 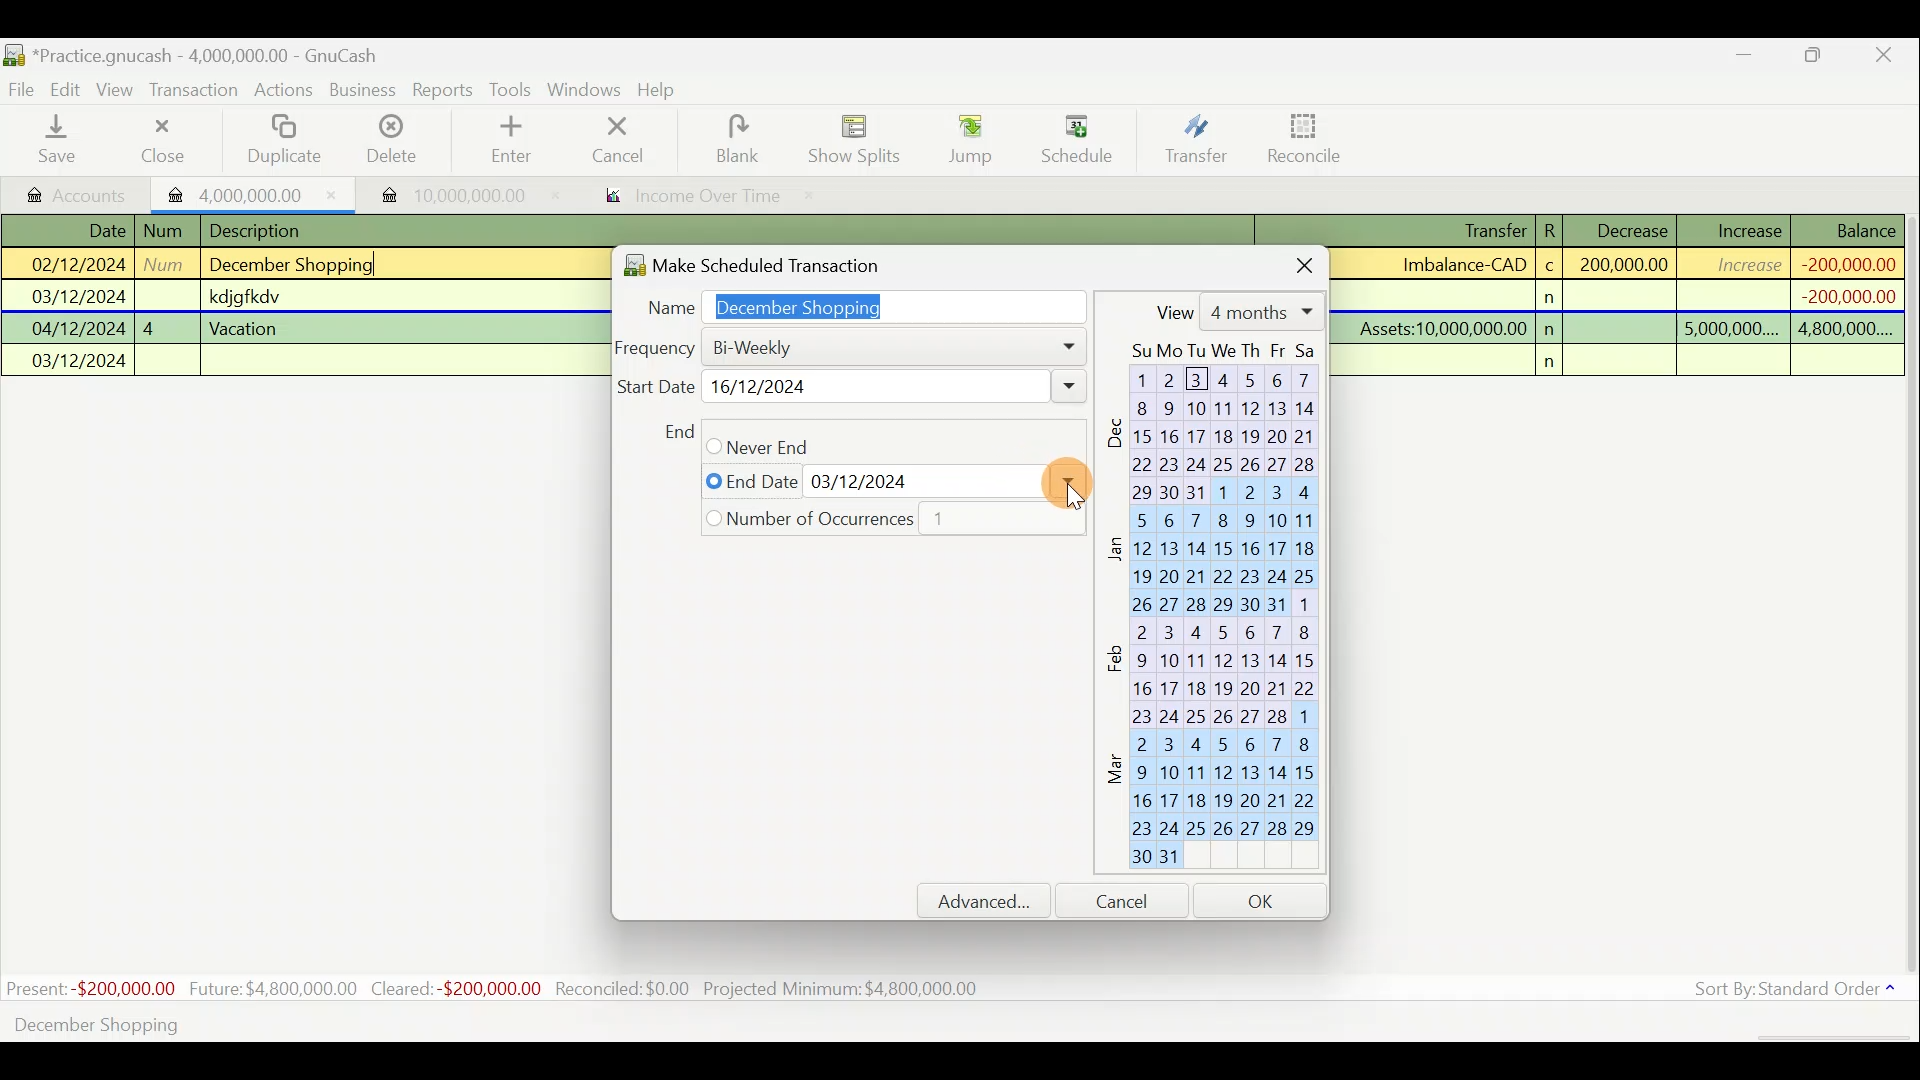 What do you see at coordinates (1196, 138) in the screenshot?
I see `Transfer` at bounding box center [1196, 138].